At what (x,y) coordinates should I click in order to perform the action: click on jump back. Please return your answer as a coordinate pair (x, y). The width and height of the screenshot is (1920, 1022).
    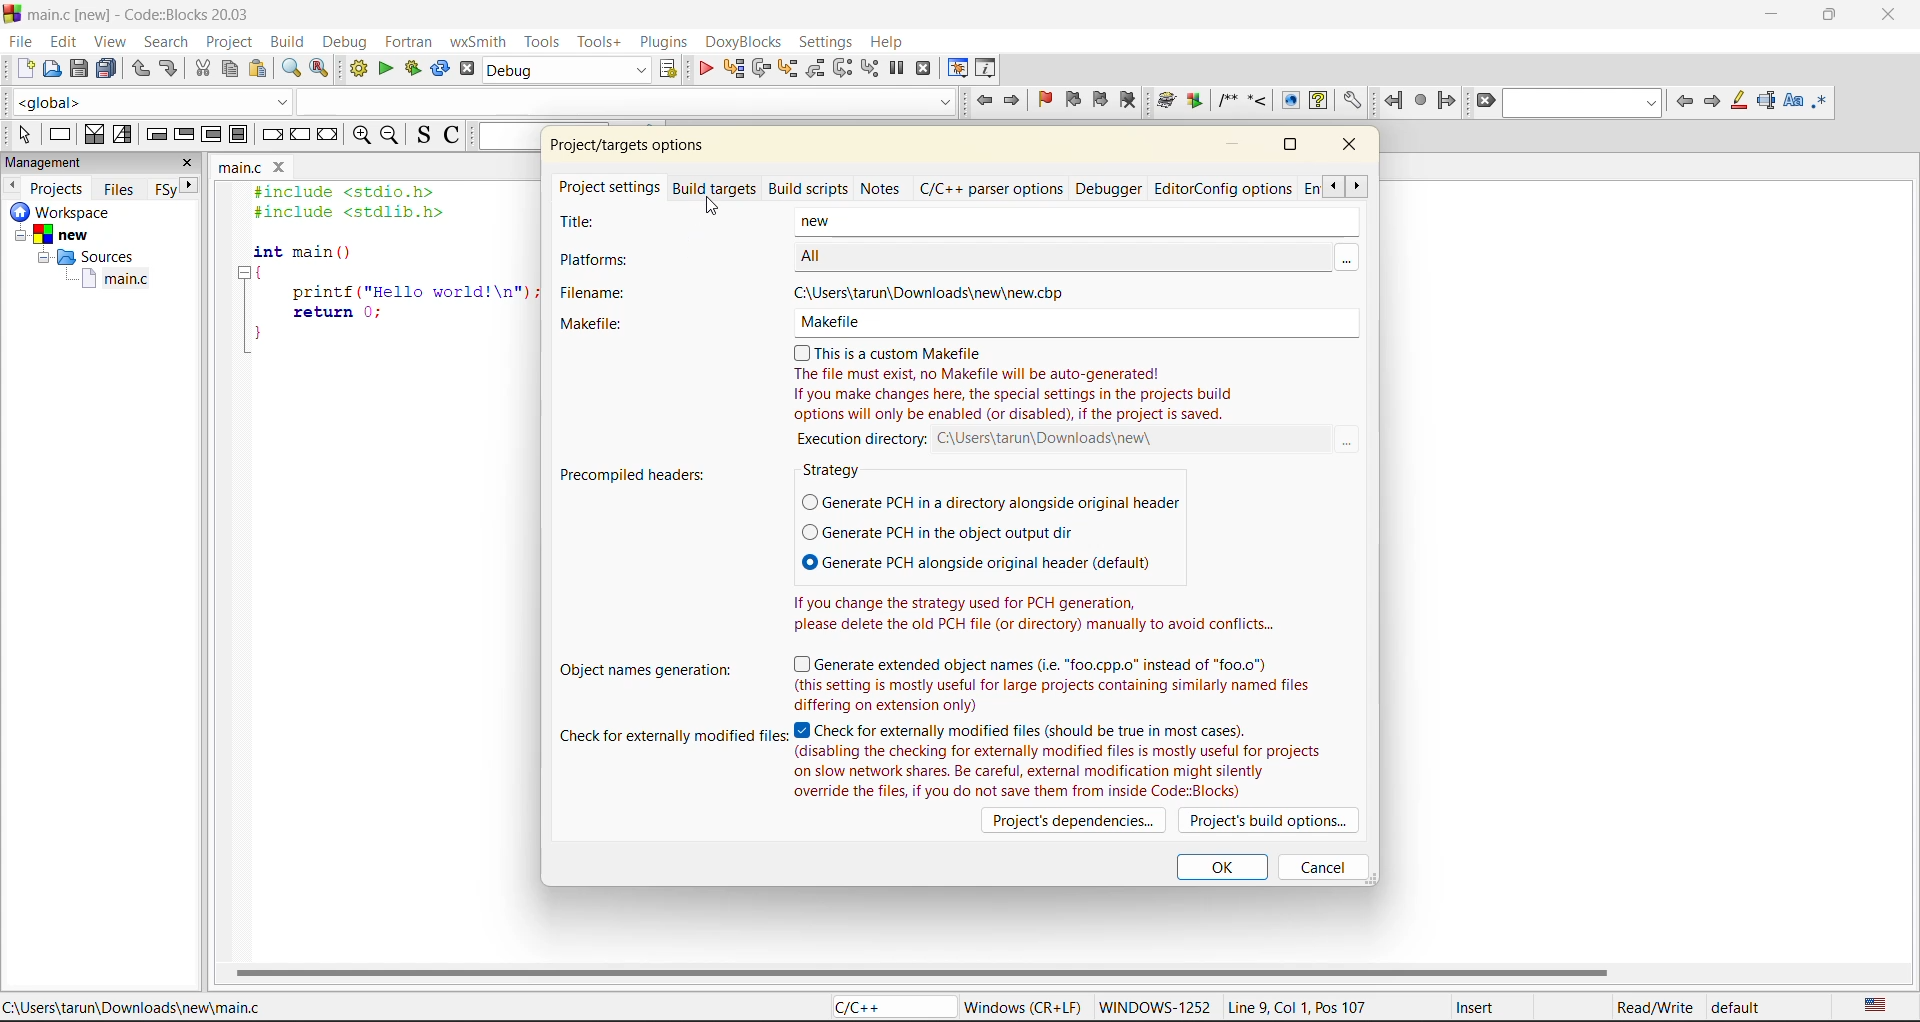
    Looking at the image, I should click on (983, 103).